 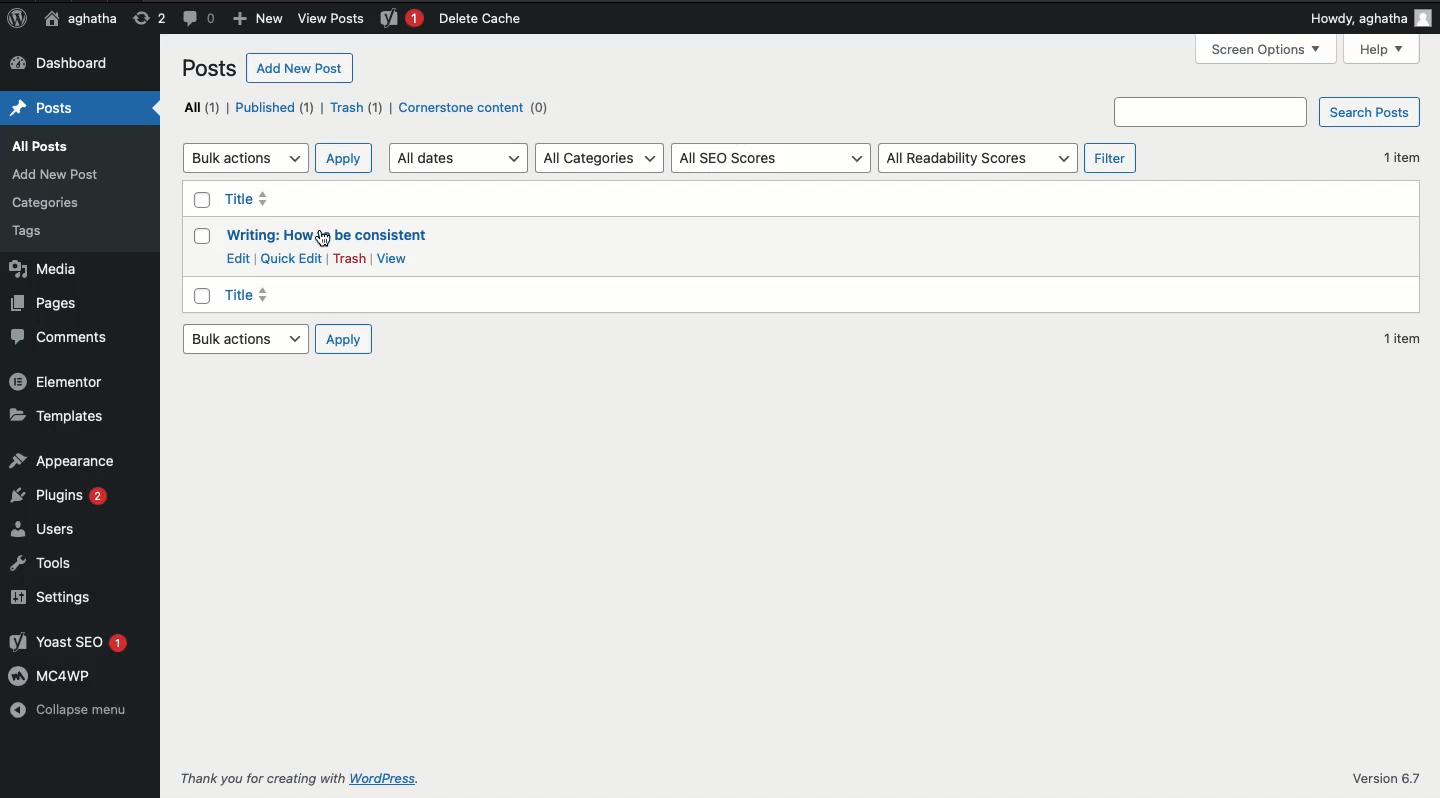 I want to click on Cursor, so click(x=326, y=240).